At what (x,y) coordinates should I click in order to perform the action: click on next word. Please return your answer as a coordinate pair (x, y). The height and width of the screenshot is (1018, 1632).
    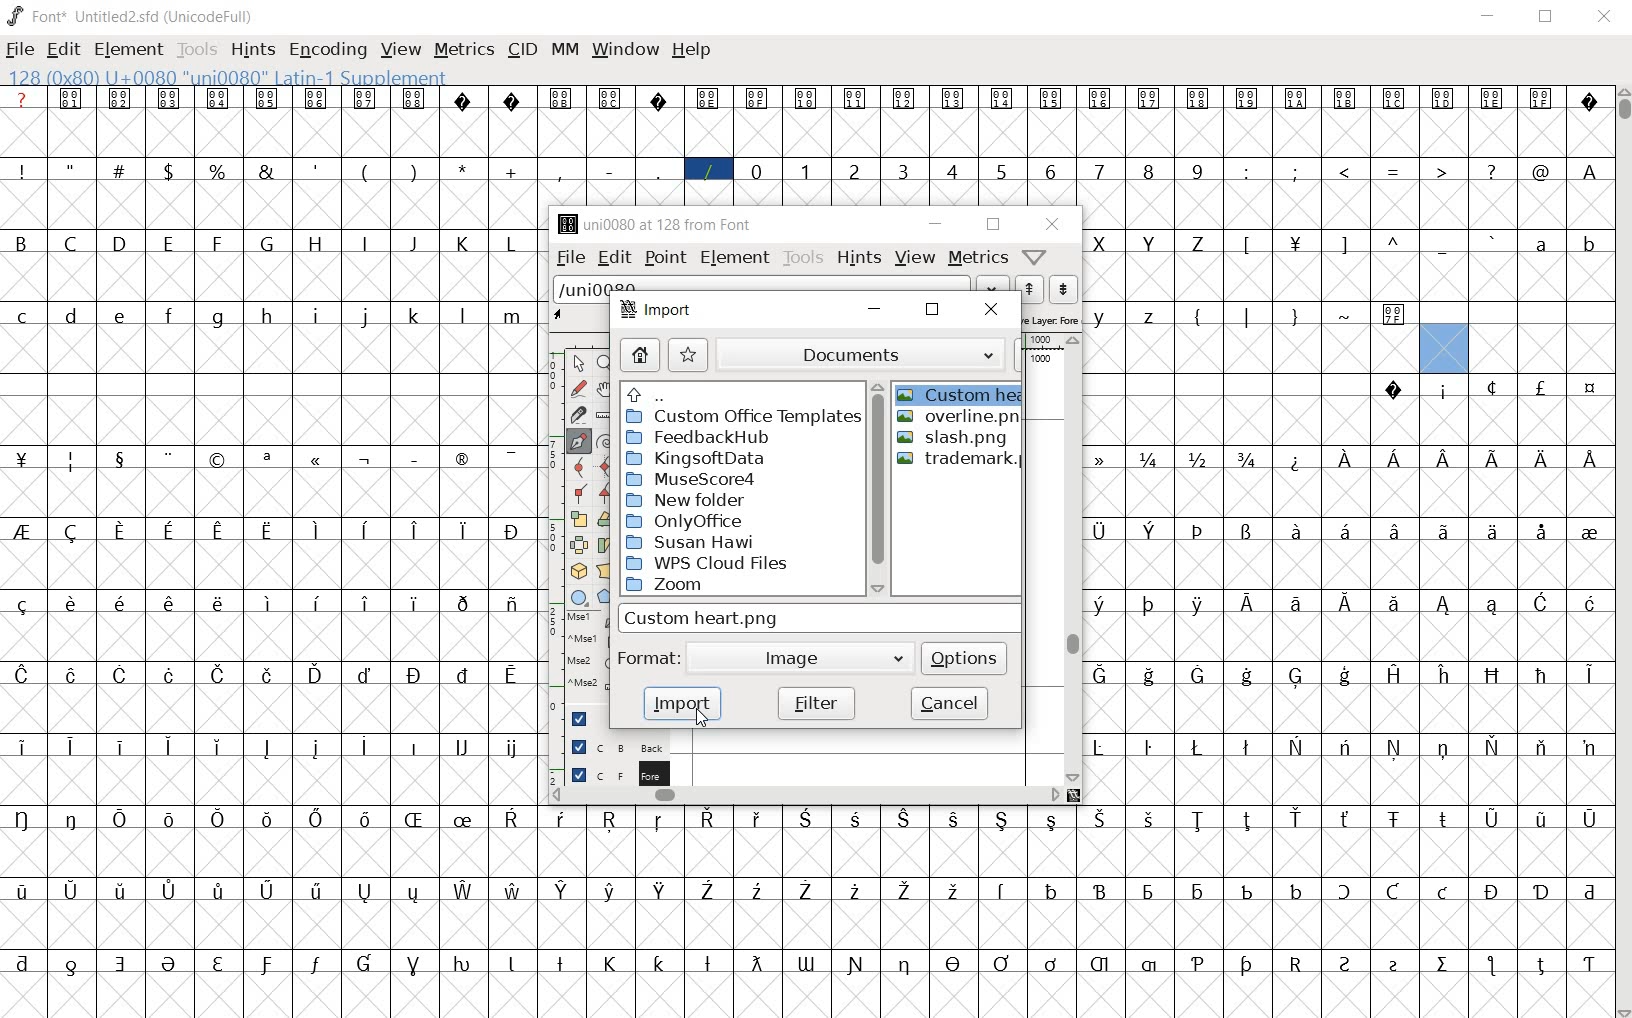
    Looking at the image, I should click on (1063, 290).